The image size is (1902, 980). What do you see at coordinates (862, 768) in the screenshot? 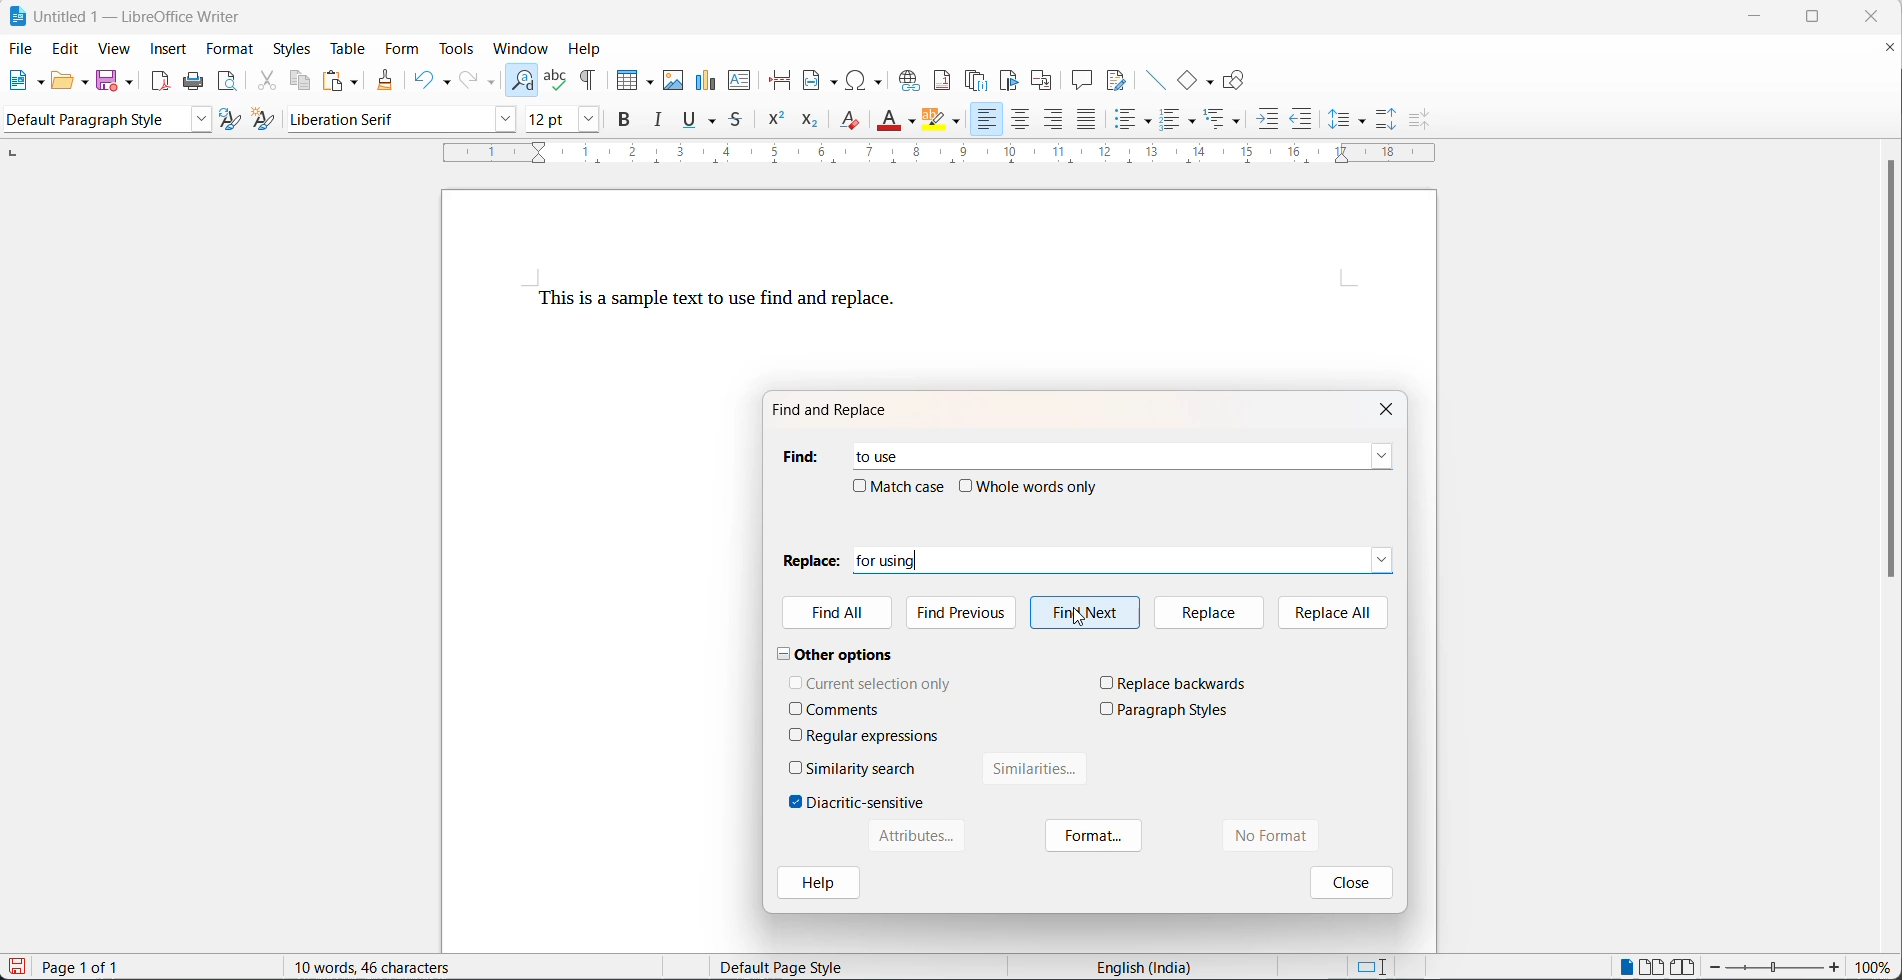
I see `similarity search` at bounding box center [862, 768].